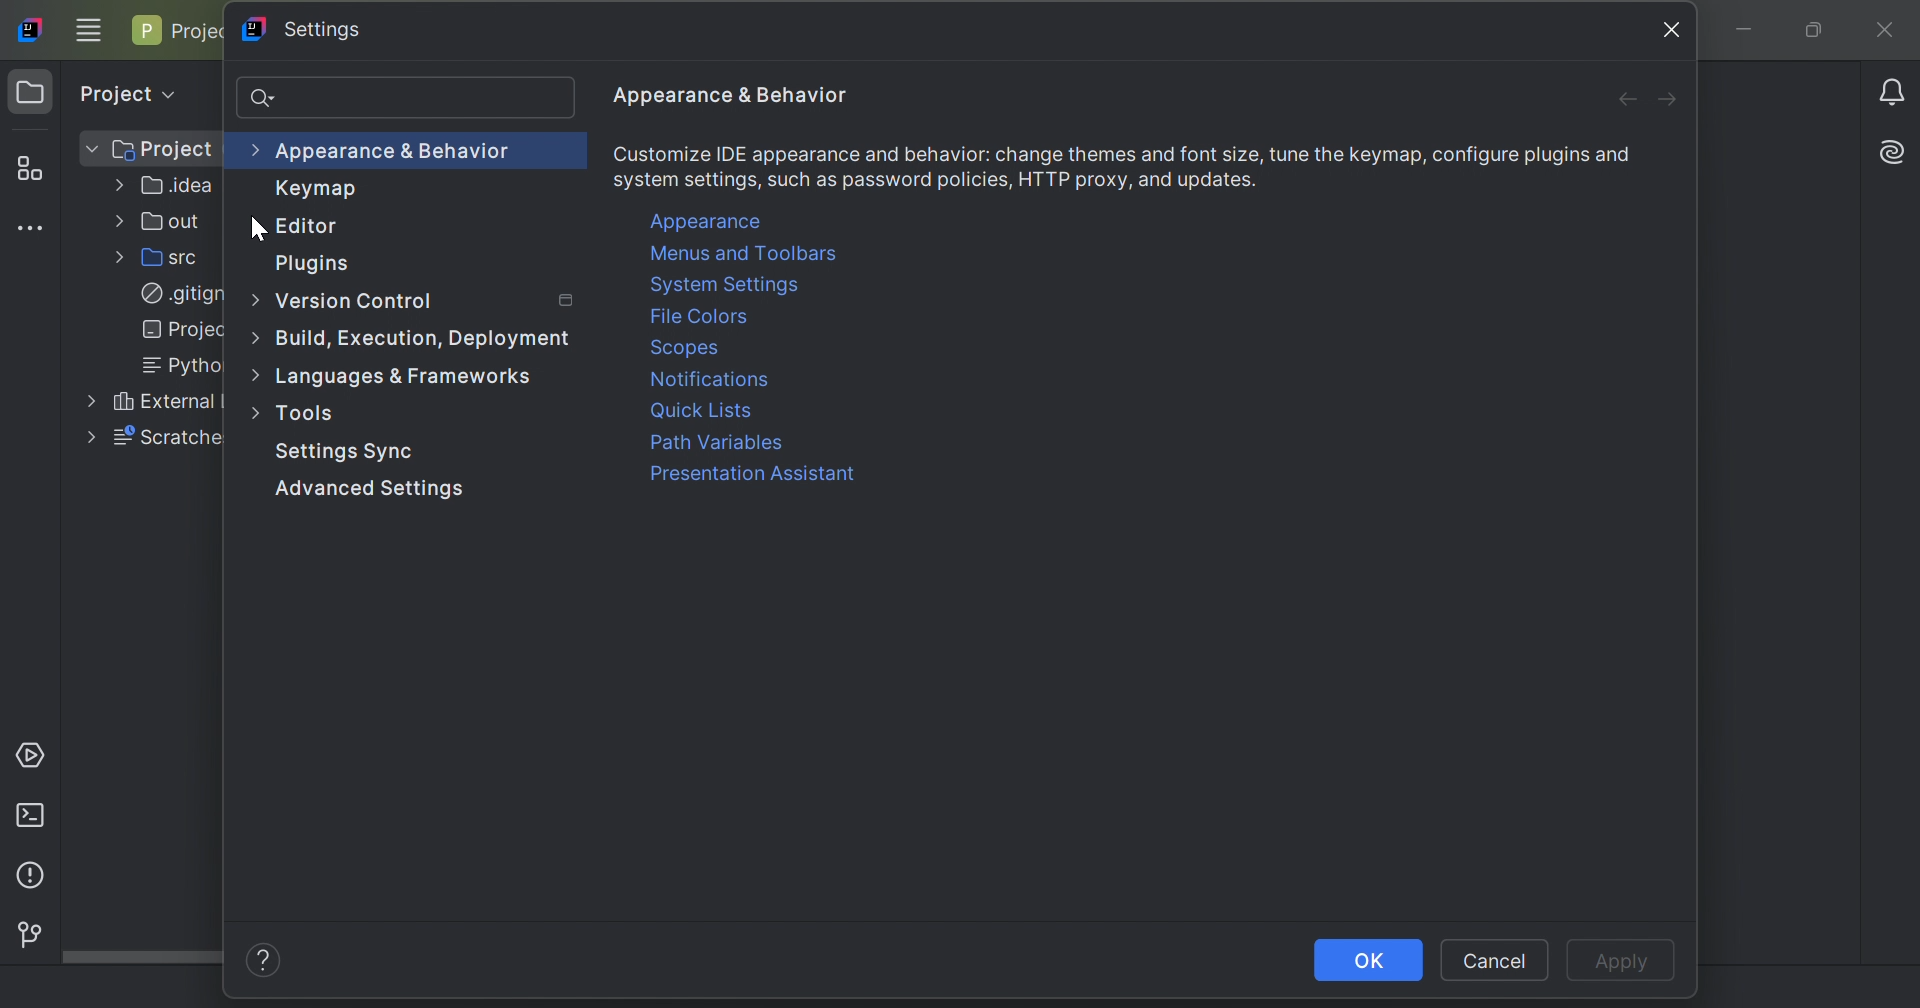 The image size is (1920, 1008). What do you see at coordinates (412, 336) in the screenshot?
I see `Bild, Execution, Deployment` at bounding box center [412, 336].